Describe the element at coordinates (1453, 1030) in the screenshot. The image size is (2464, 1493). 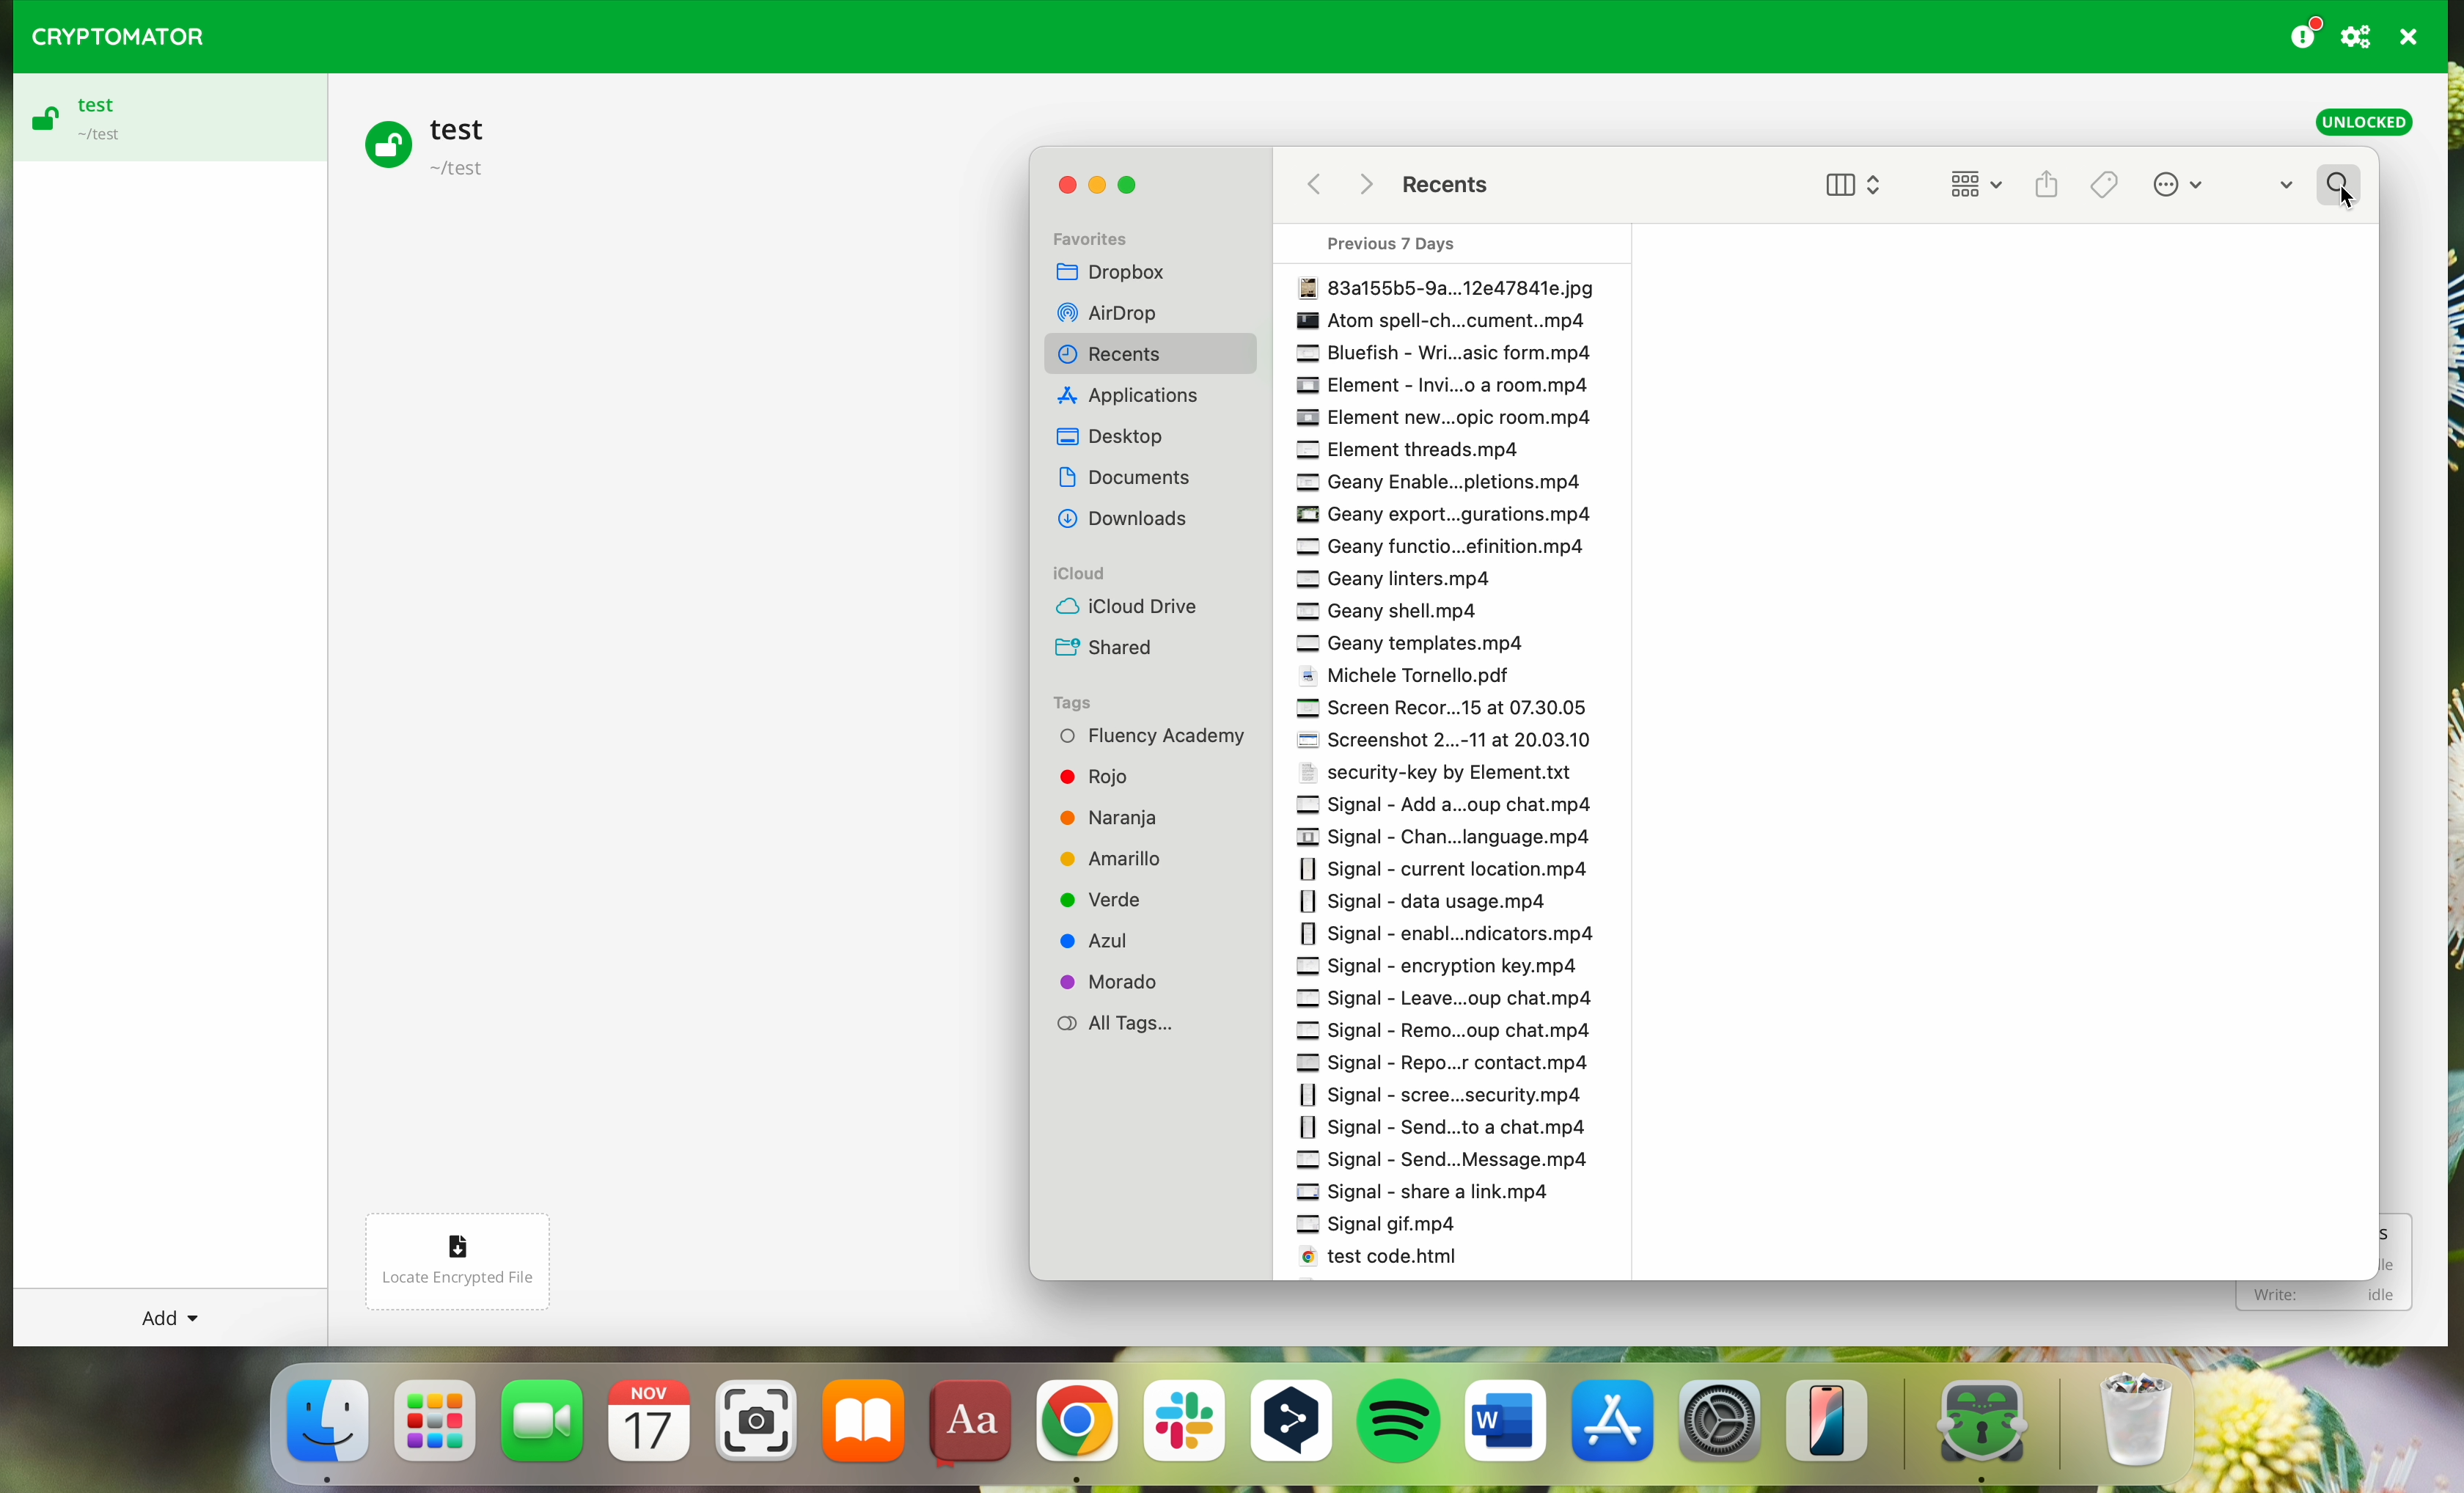
I see `Signal Remo` at that location.